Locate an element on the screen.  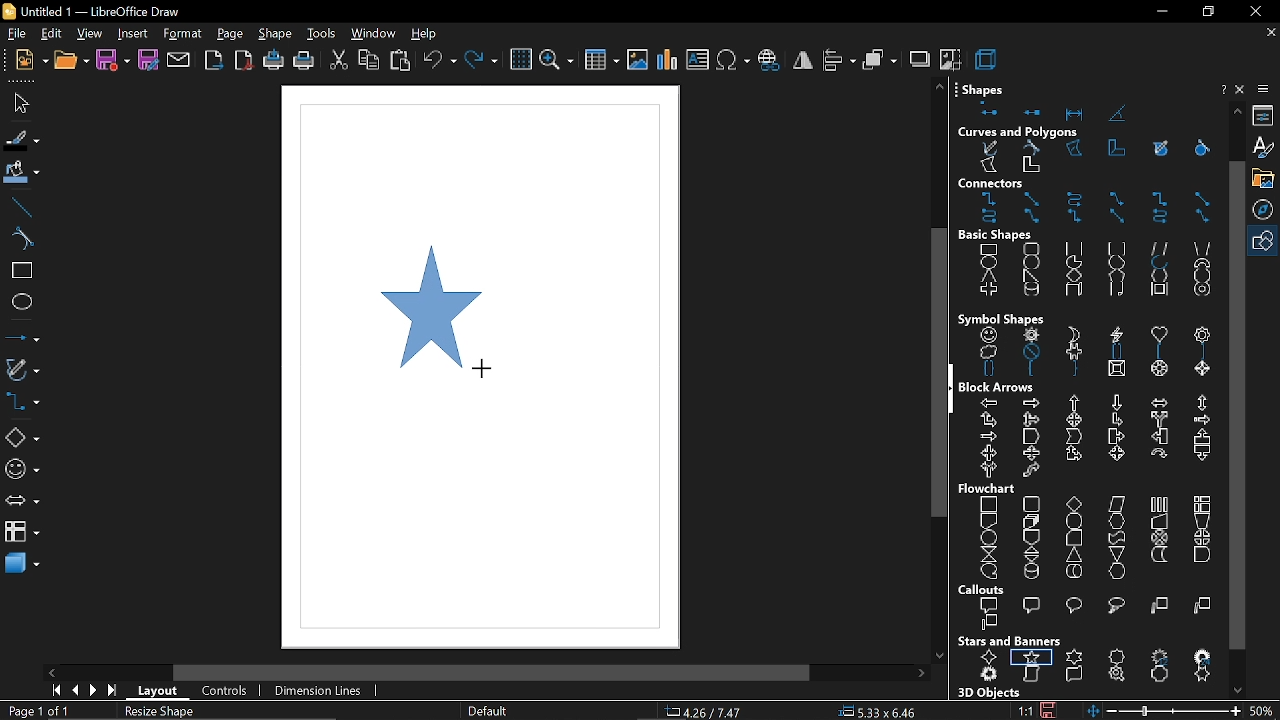
move down  is located at coordinates (940, 655).